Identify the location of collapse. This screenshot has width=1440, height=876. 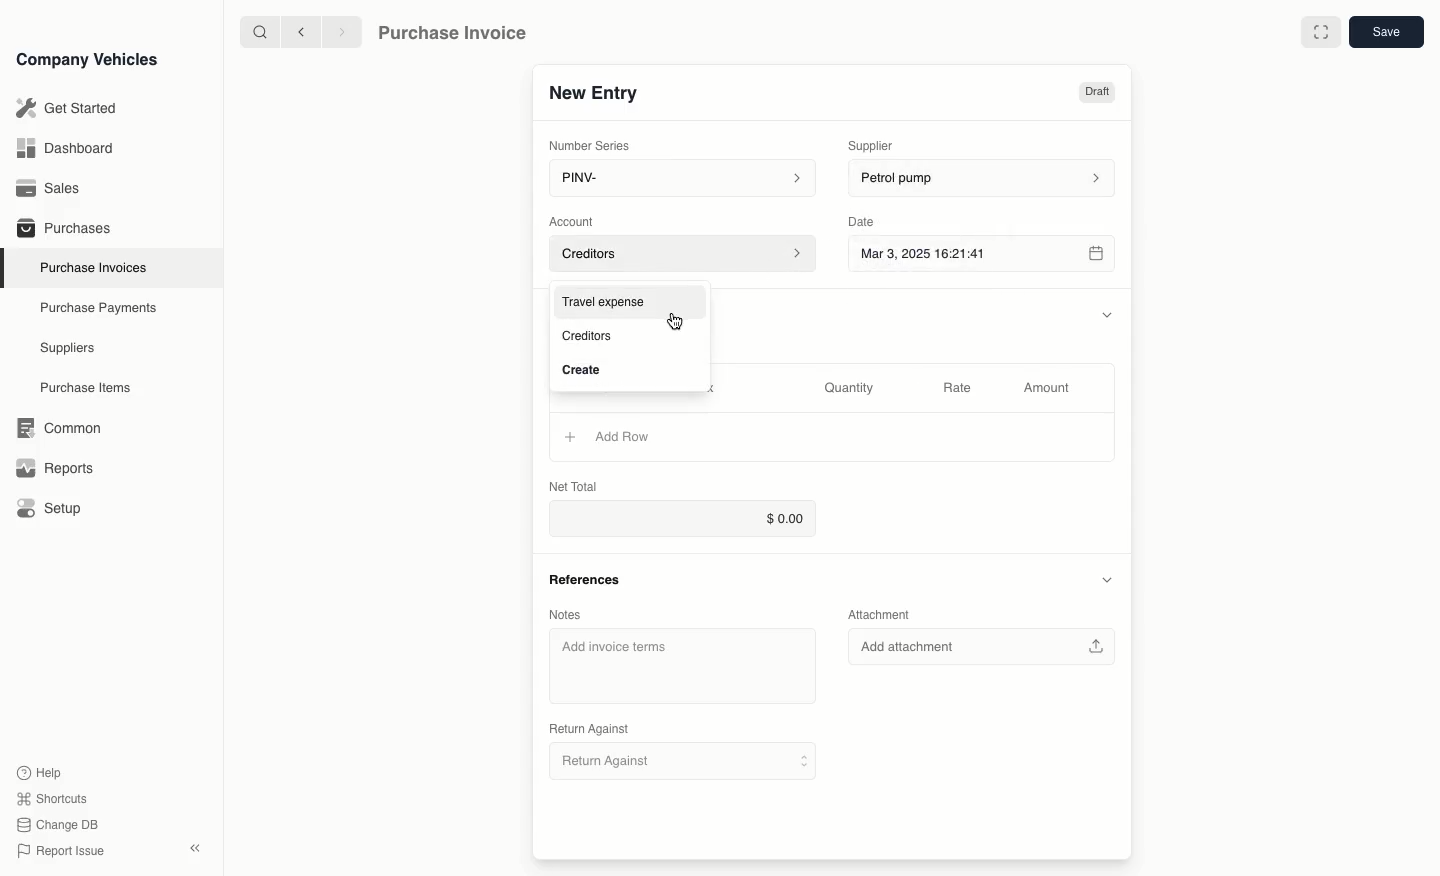
(1106, 580).